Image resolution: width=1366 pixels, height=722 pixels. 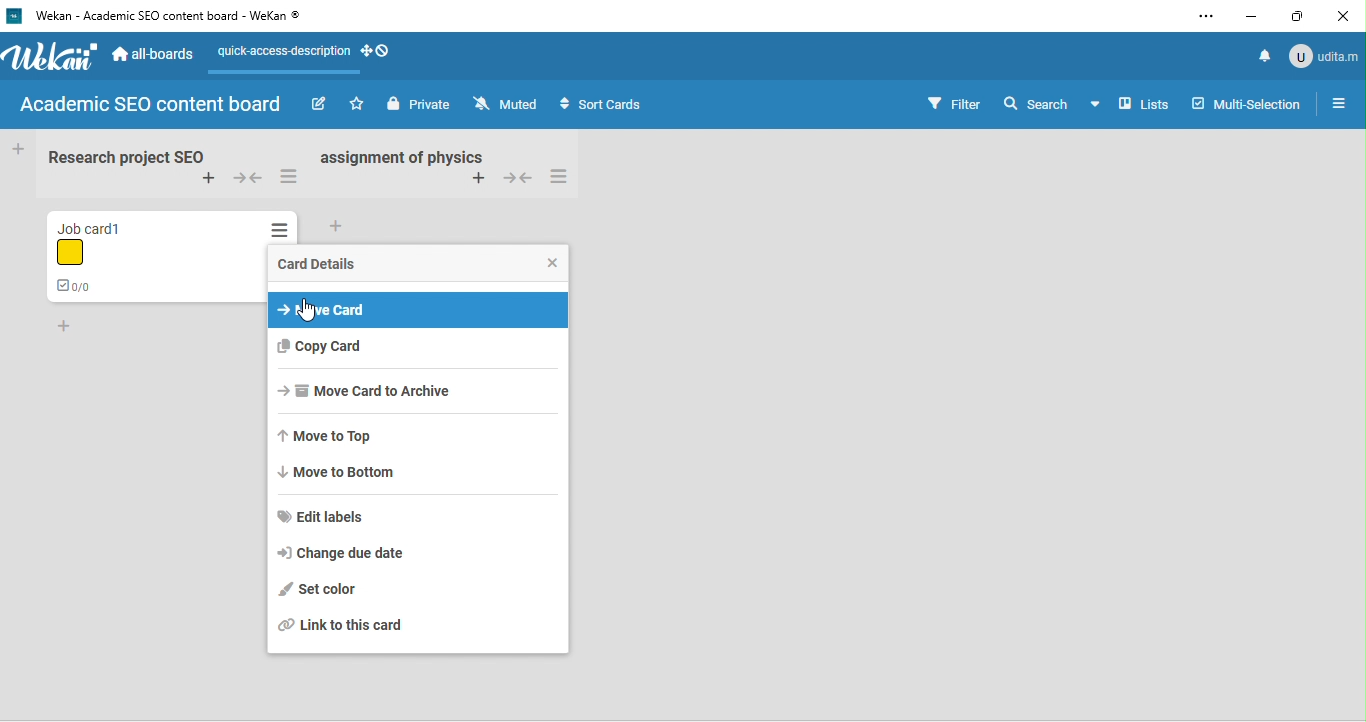 I want to click on private, so click(x=421, y=105).